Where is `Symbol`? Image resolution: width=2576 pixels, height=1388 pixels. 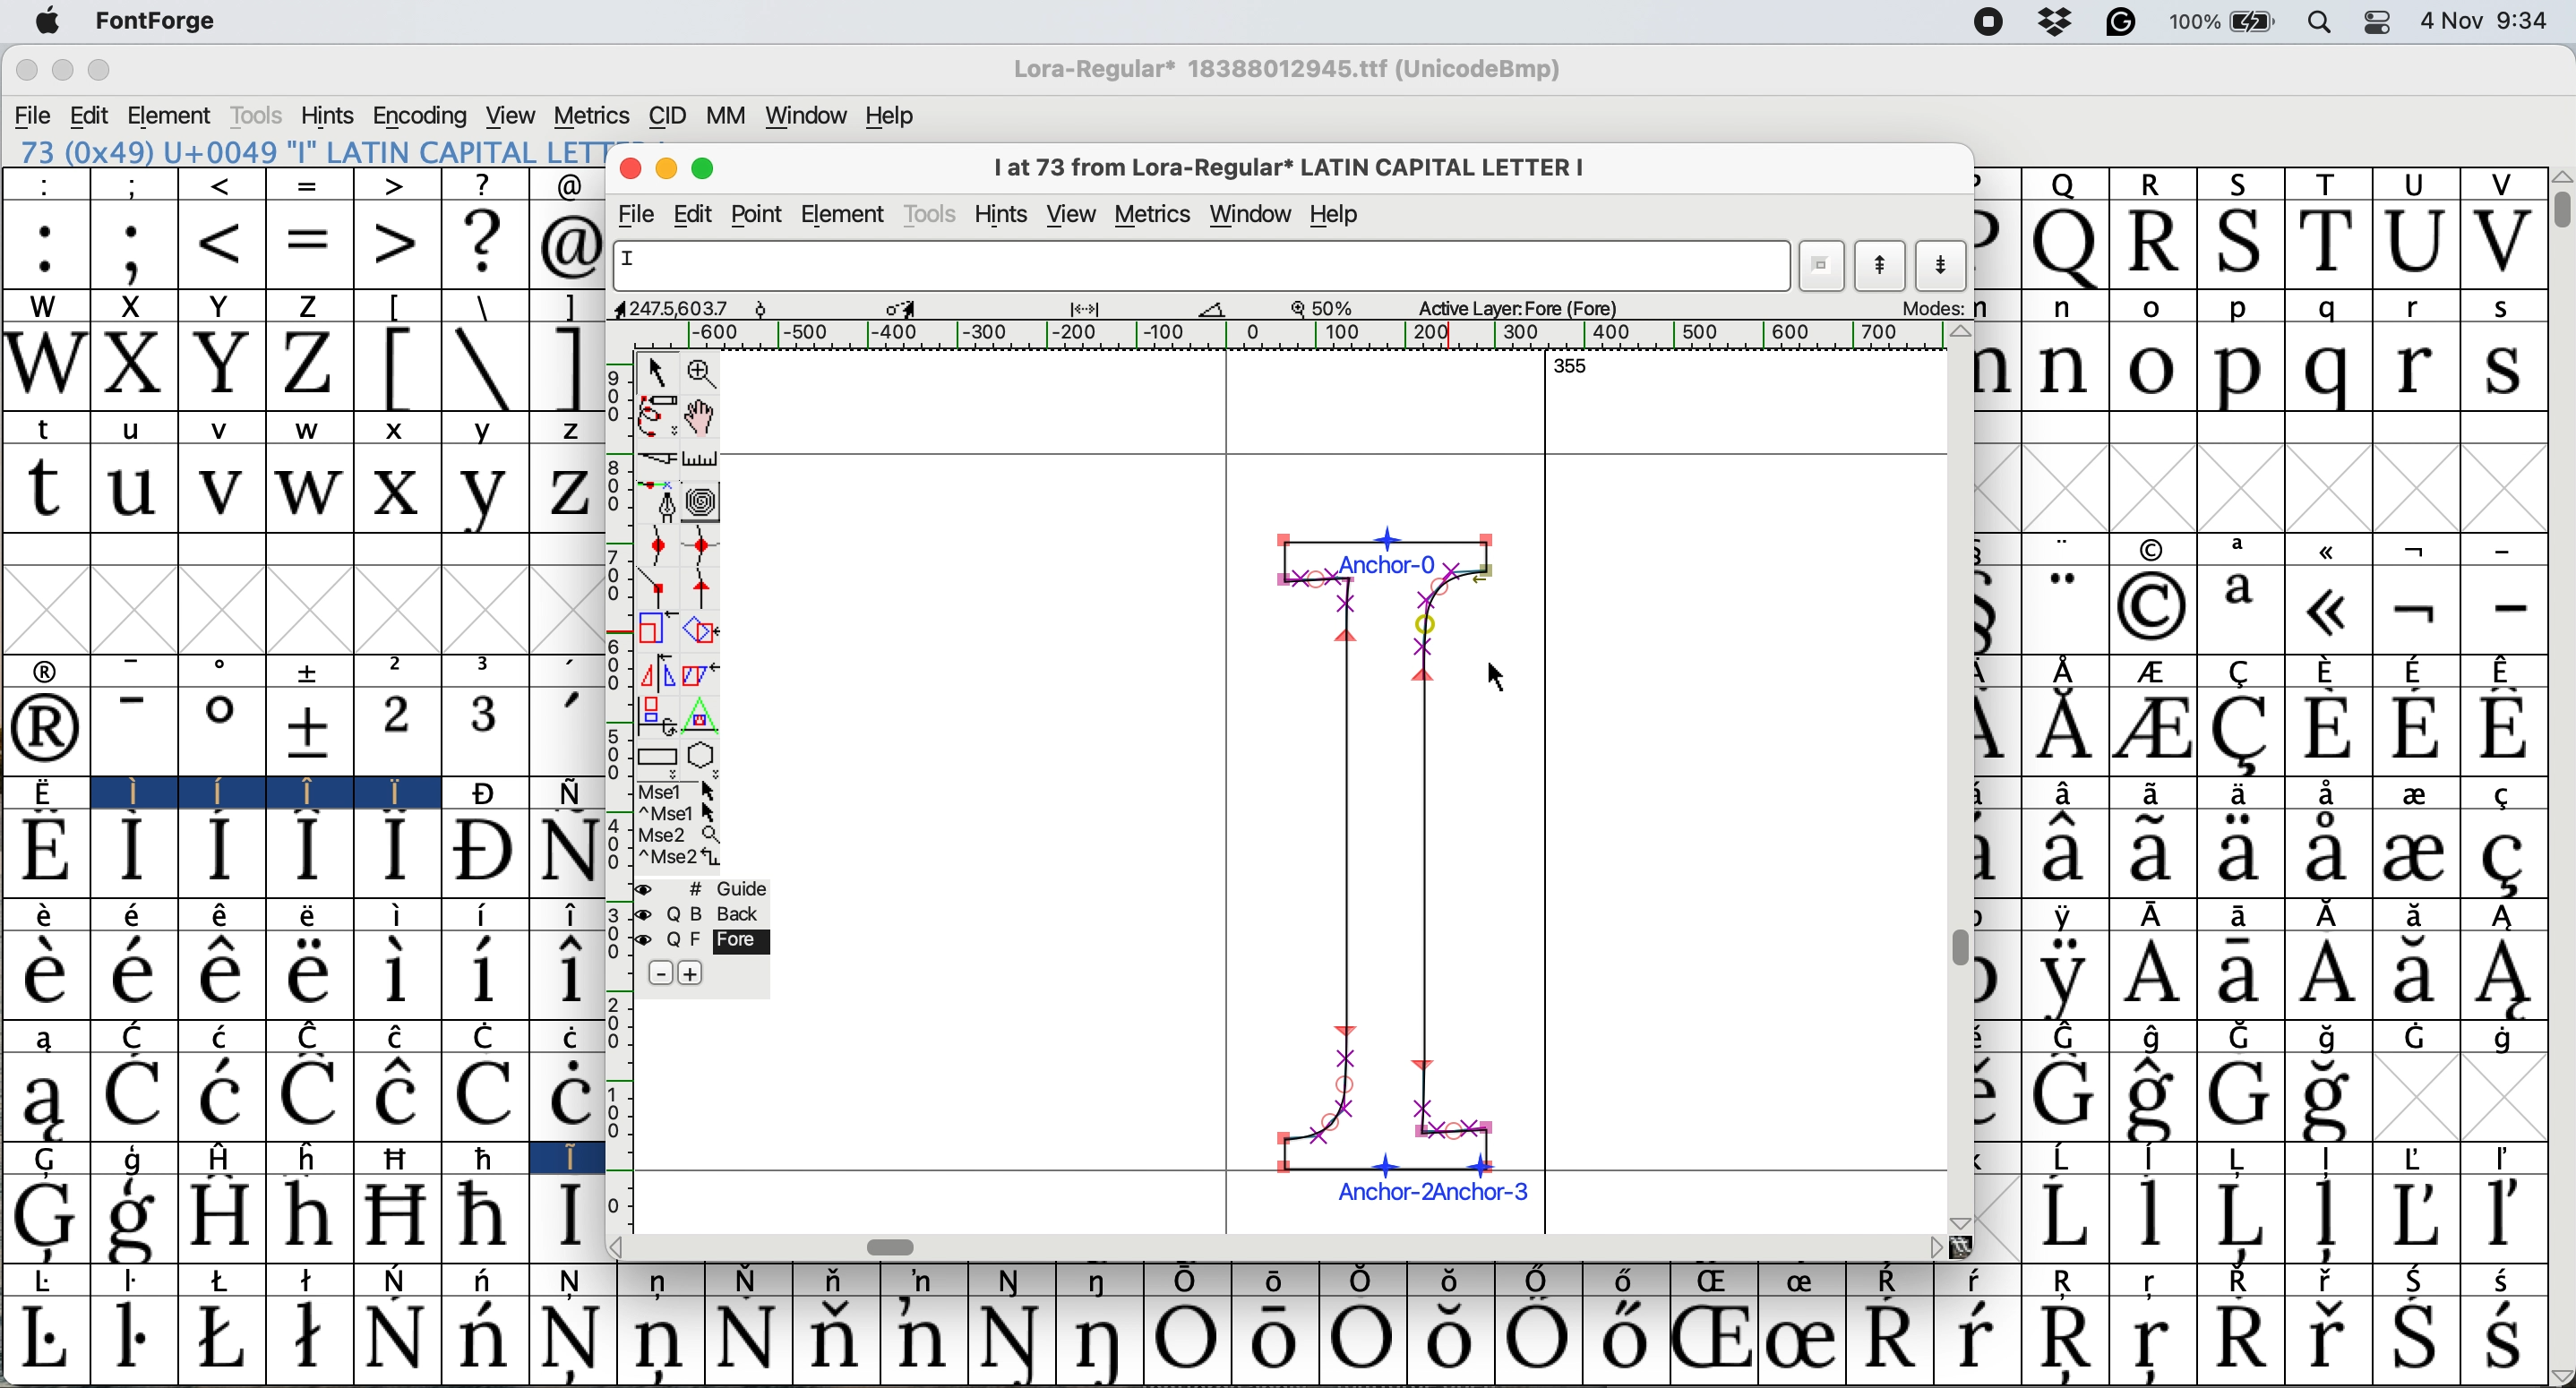
Symbol is located at coordinates (2060, 728).